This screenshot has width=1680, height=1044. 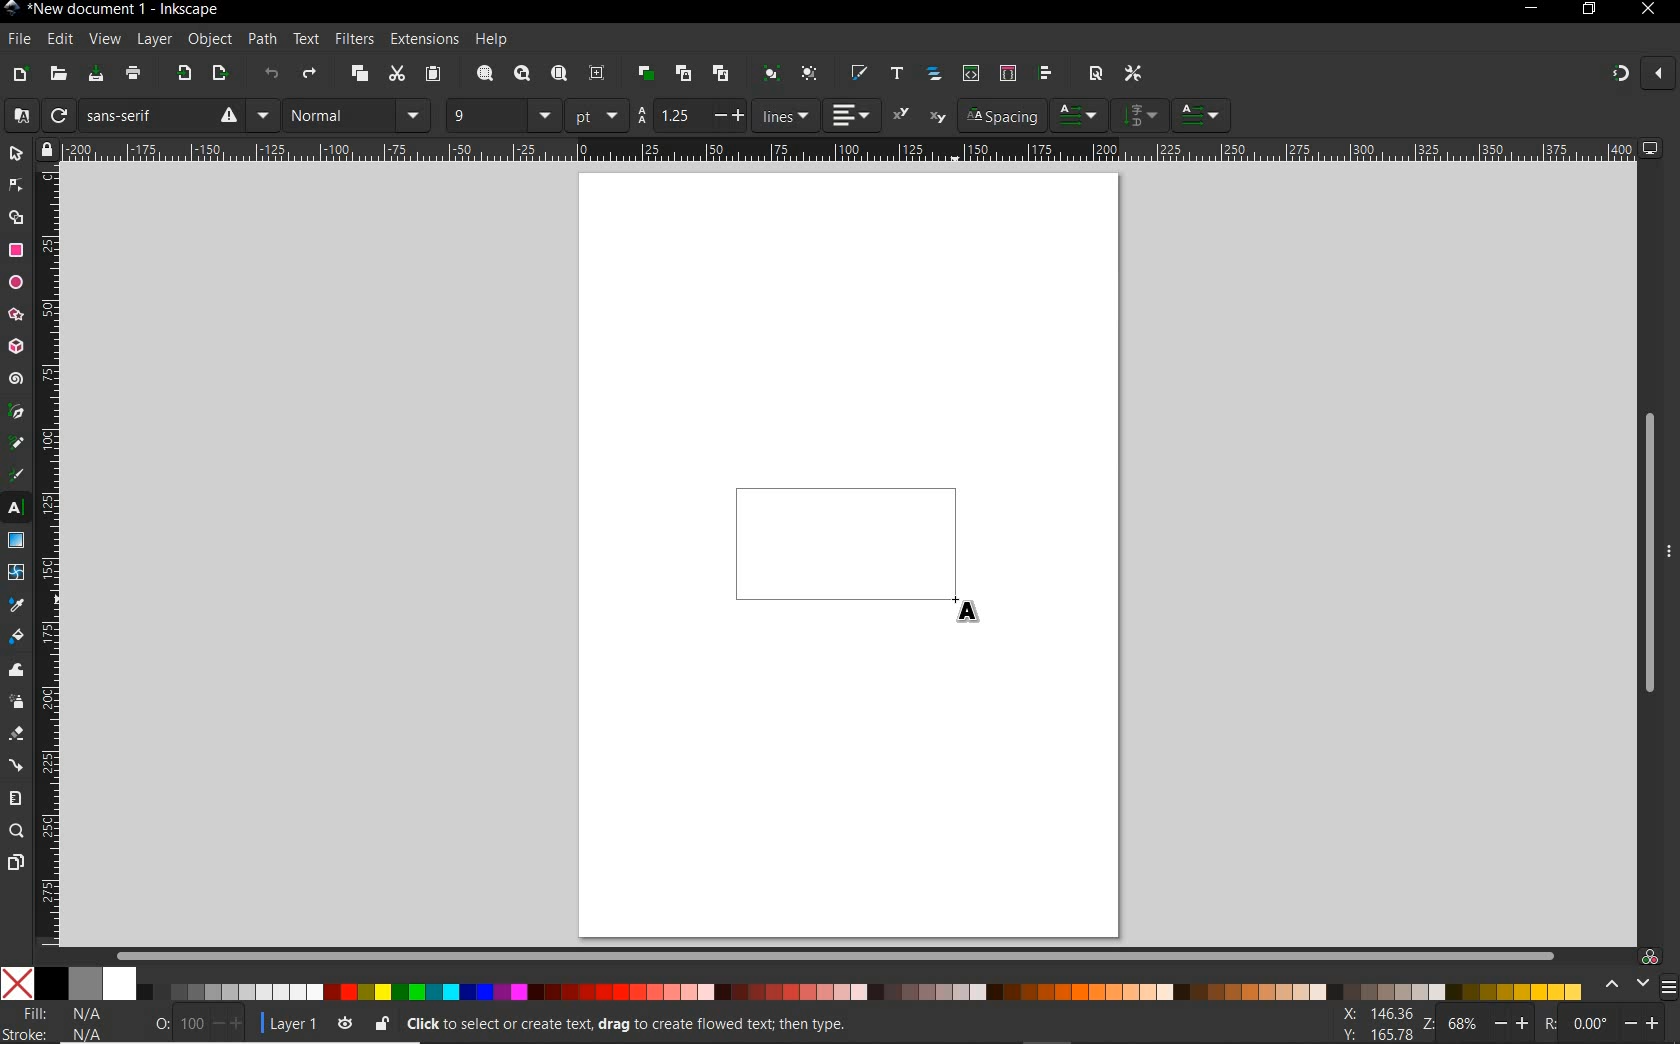 I want to click on open preferences, so click(x=1134, y=74).